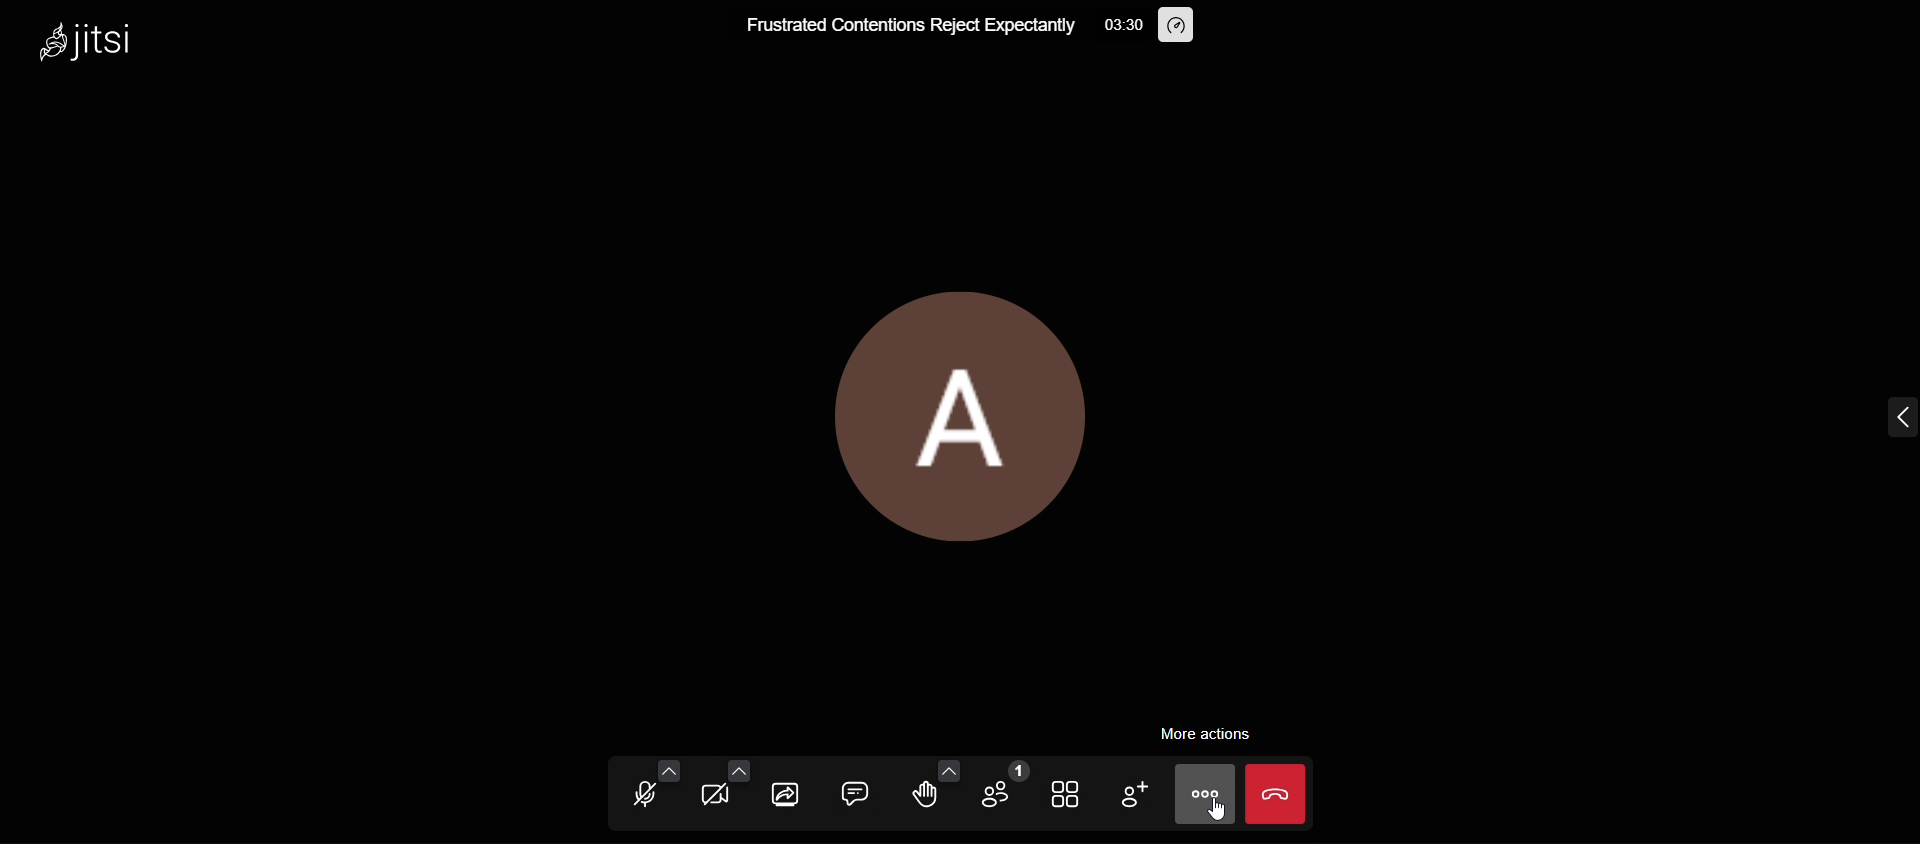  What do you see at coordinates (1066, 795) in the screenshot?
I see `toggle view` at bounding box center [1066, 795].